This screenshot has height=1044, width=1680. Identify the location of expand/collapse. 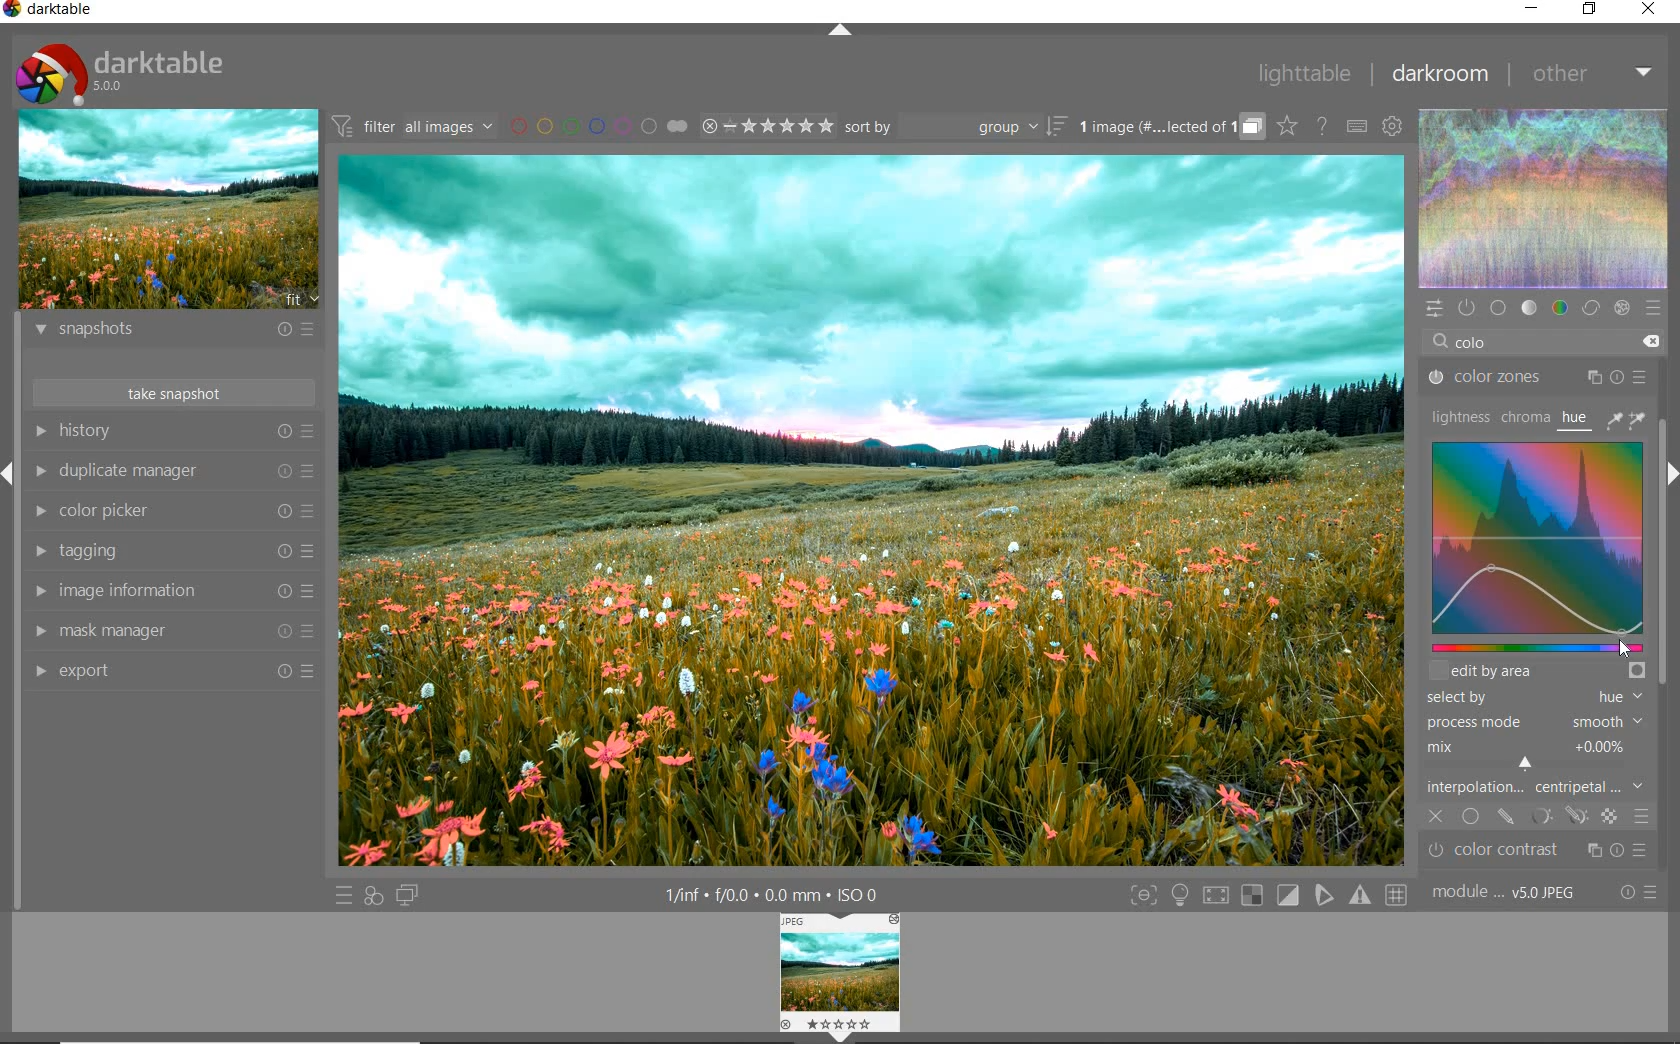
(843, 31).